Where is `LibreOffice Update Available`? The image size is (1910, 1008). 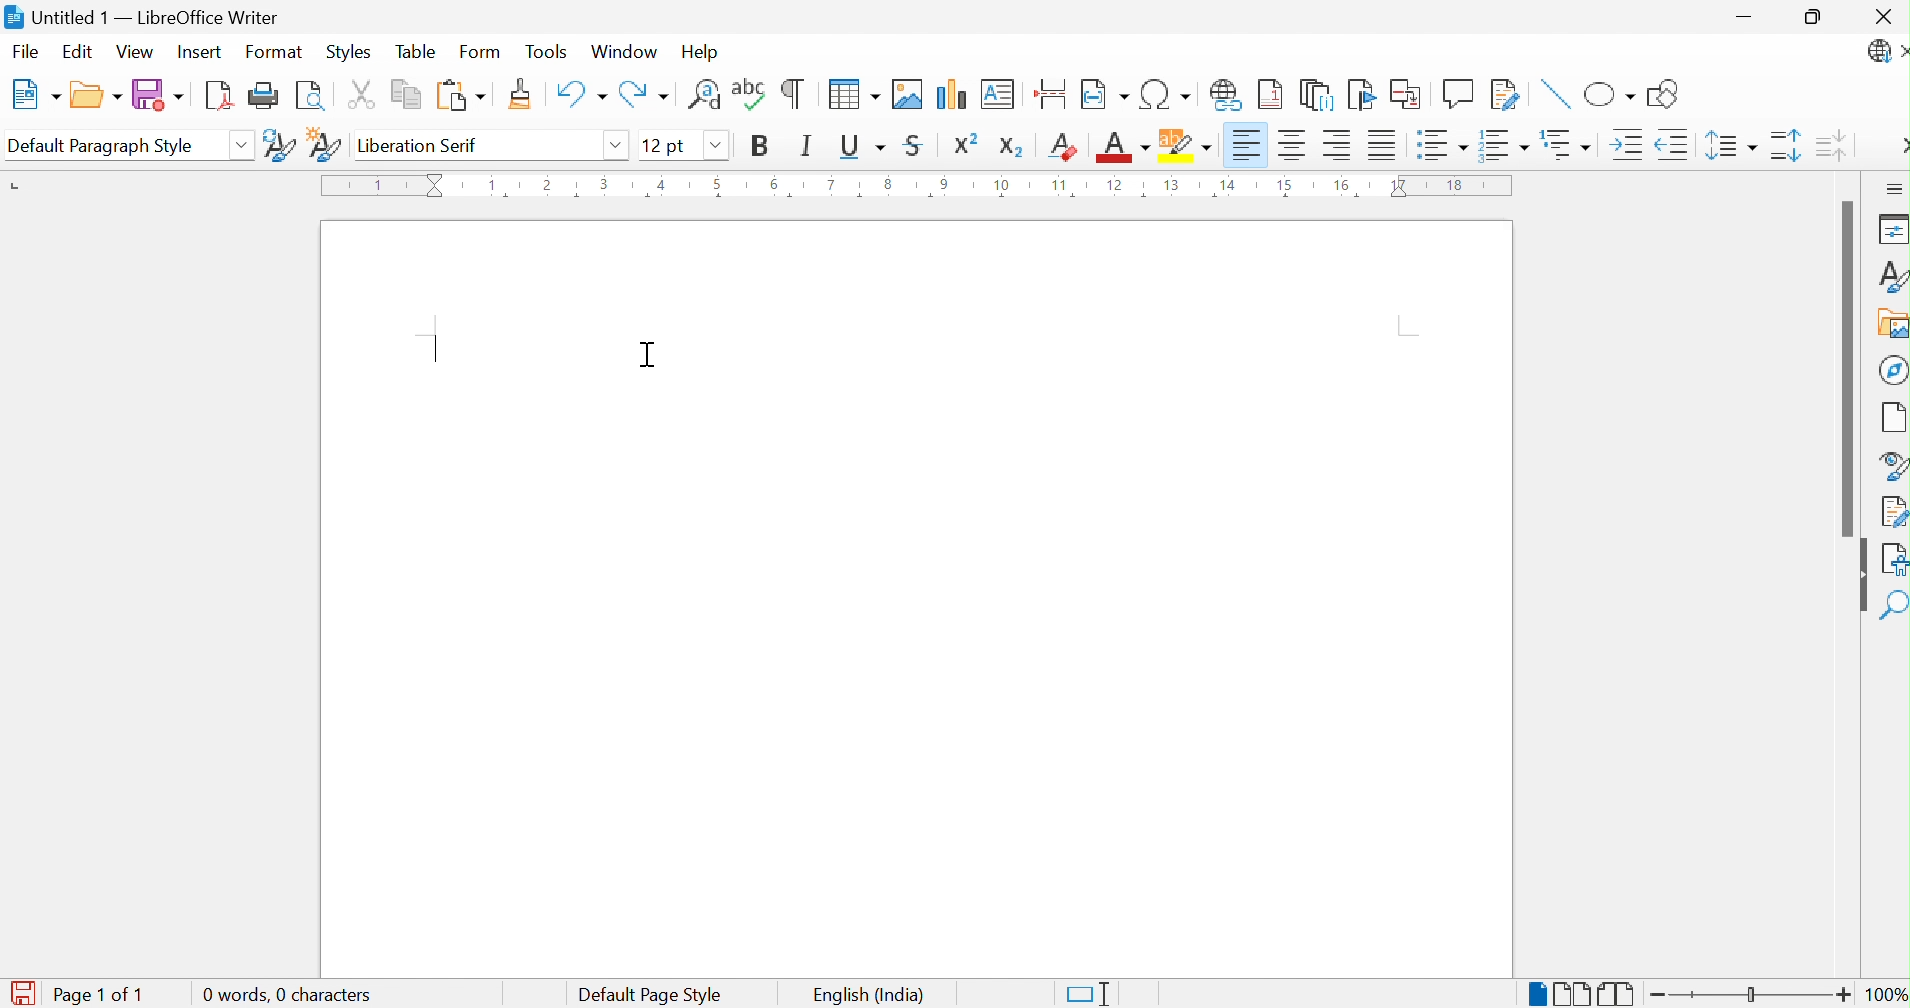
LibreOffice Update Available is located at coordinates (1886, 54).